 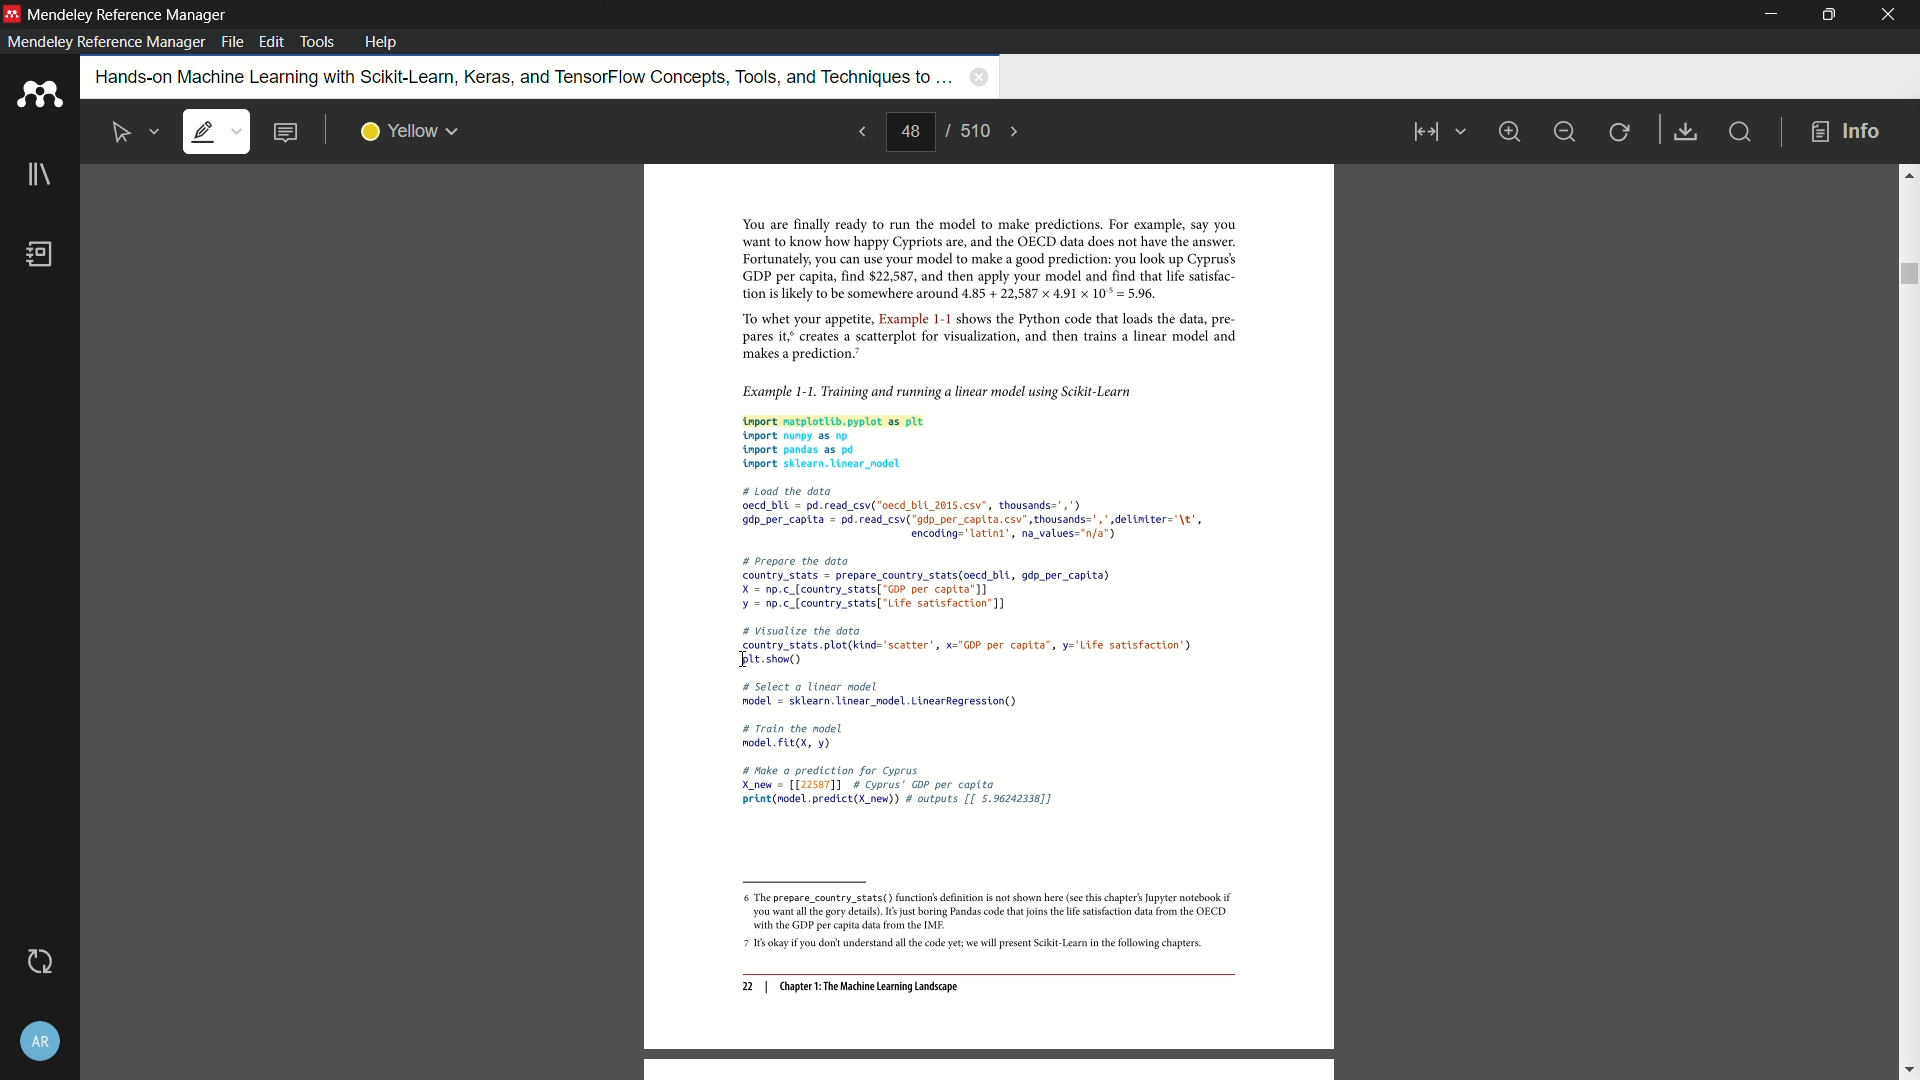 I want to click on info, so click(x=1846, y=133).